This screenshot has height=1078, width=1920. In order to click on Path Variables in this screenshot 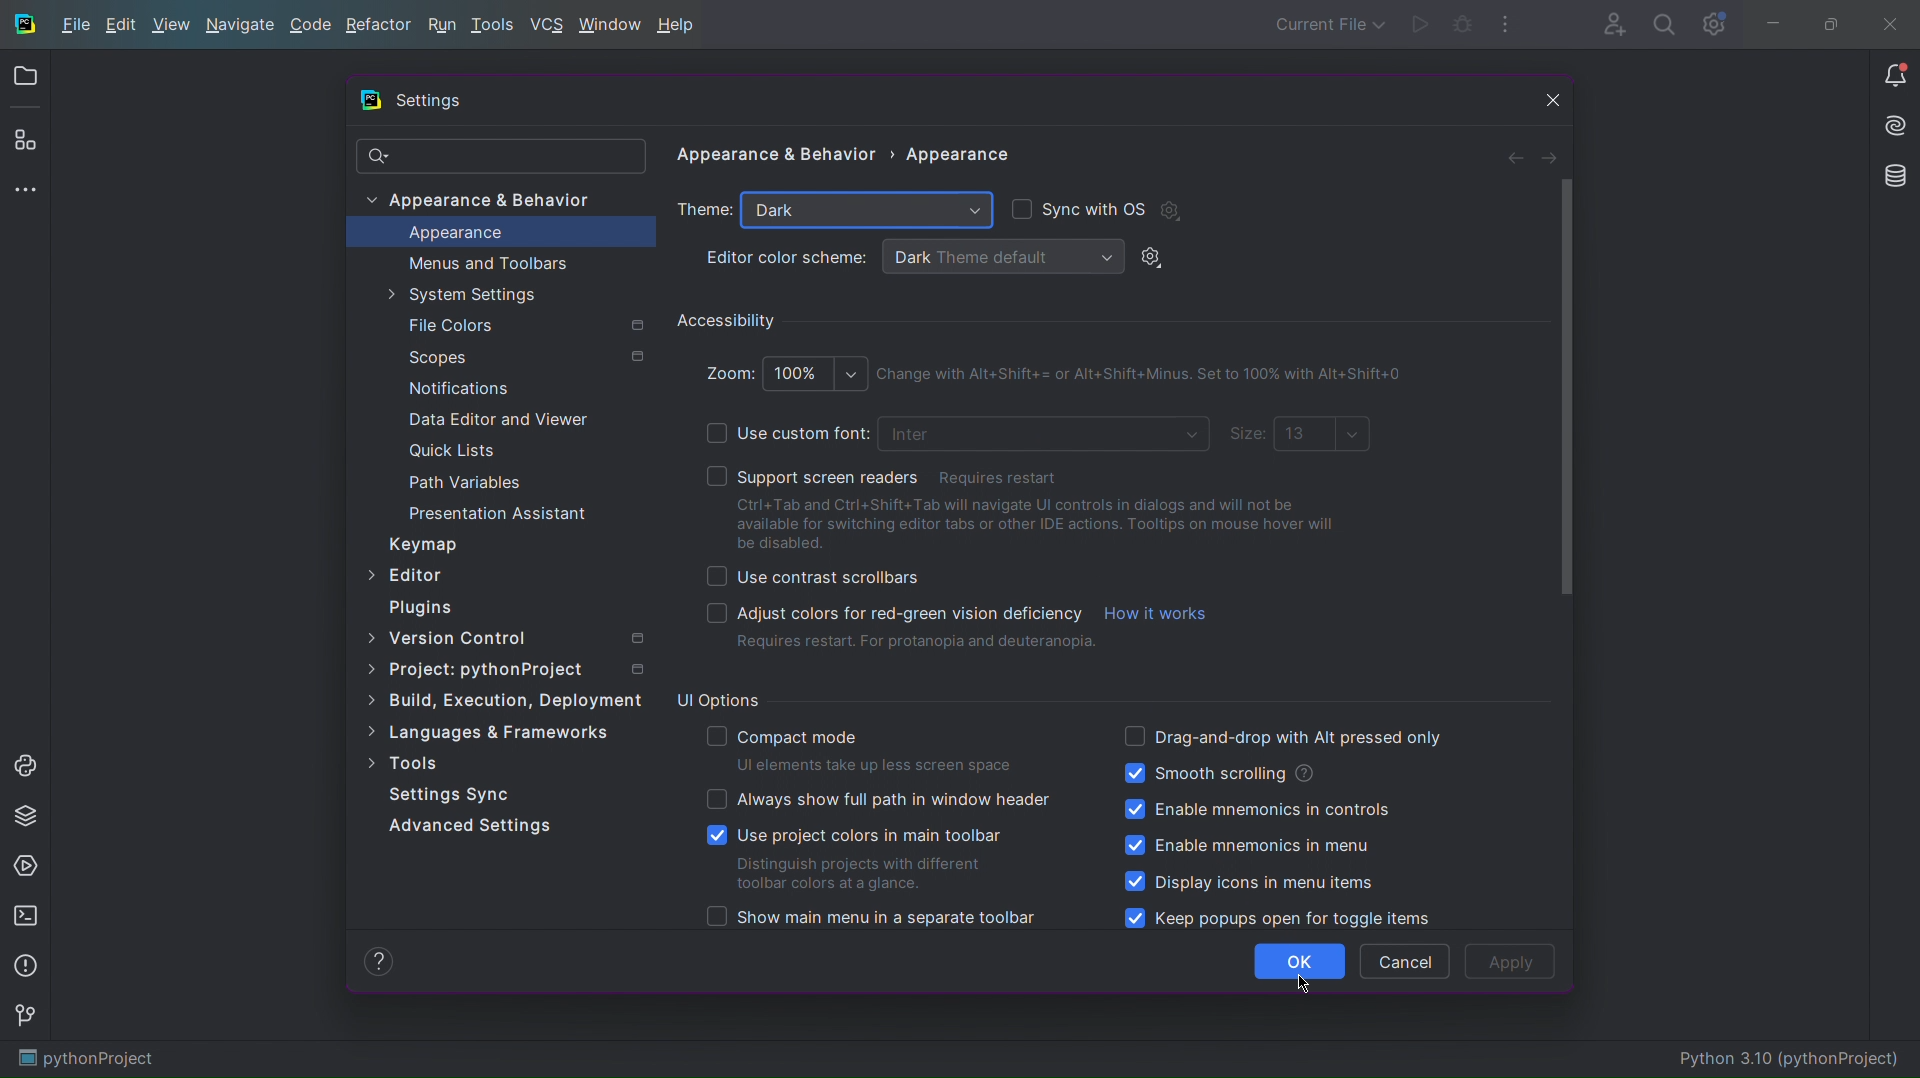, I will do `click(470, 481)`.